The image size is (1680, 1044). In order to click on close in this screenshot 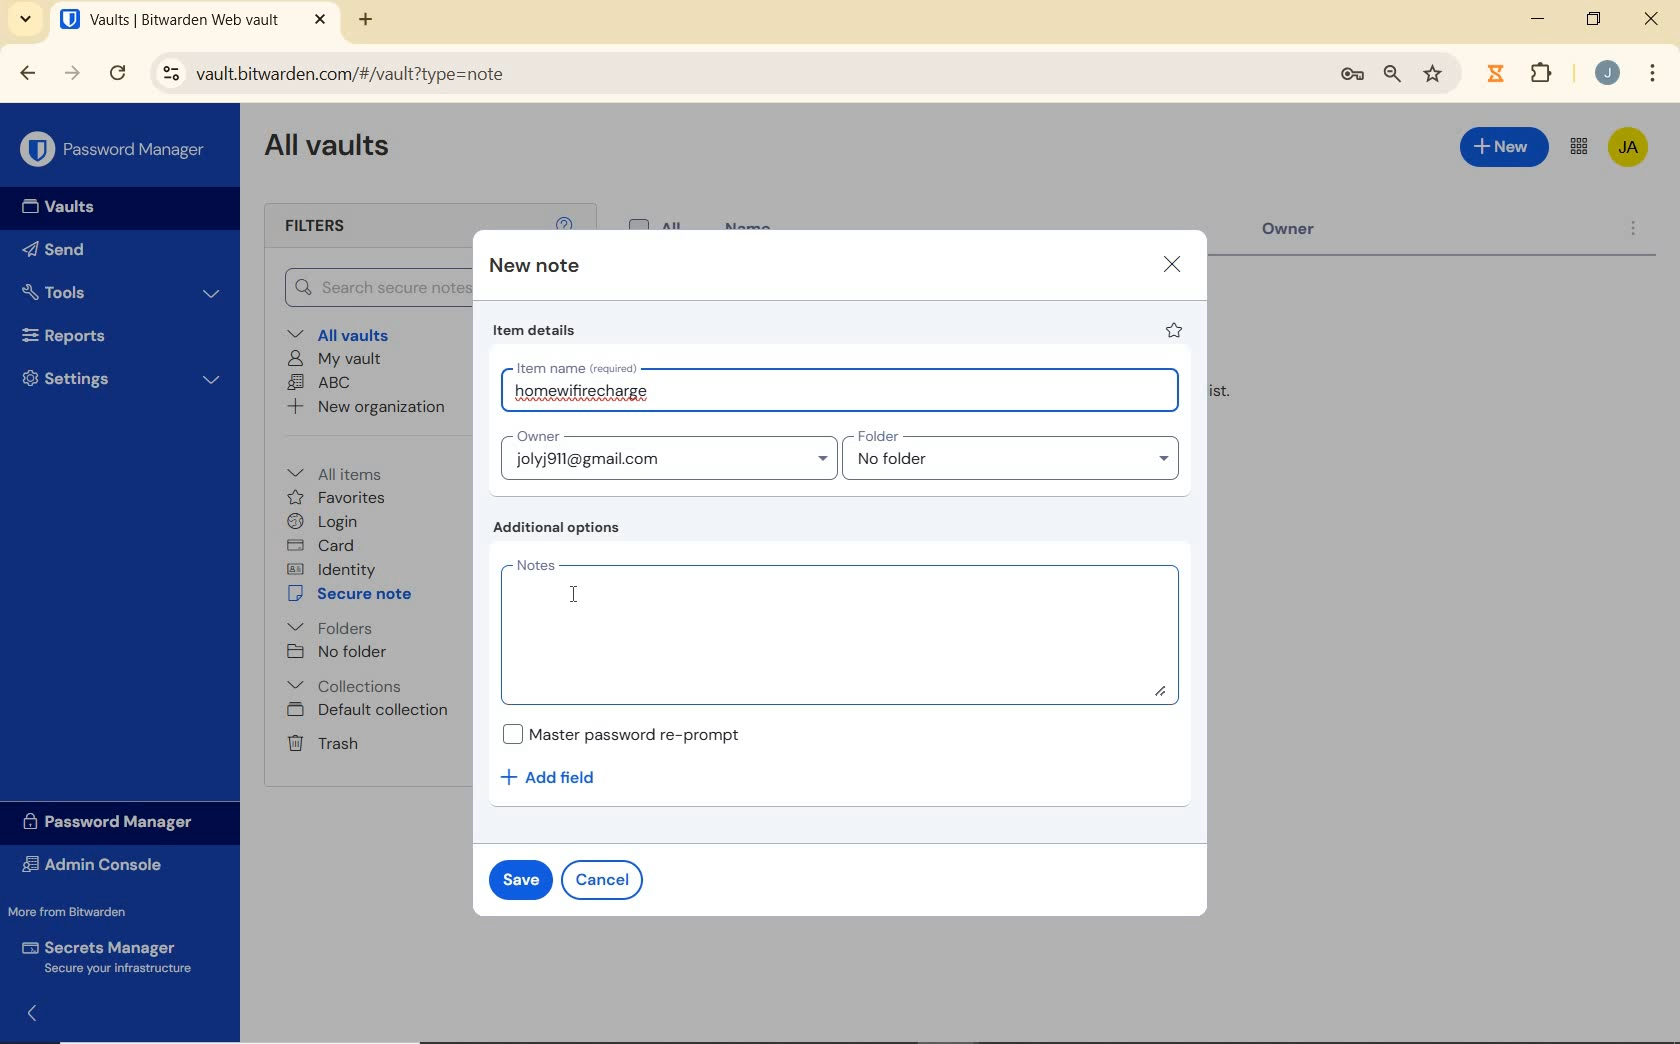, I will do `click(1651, 18)`.